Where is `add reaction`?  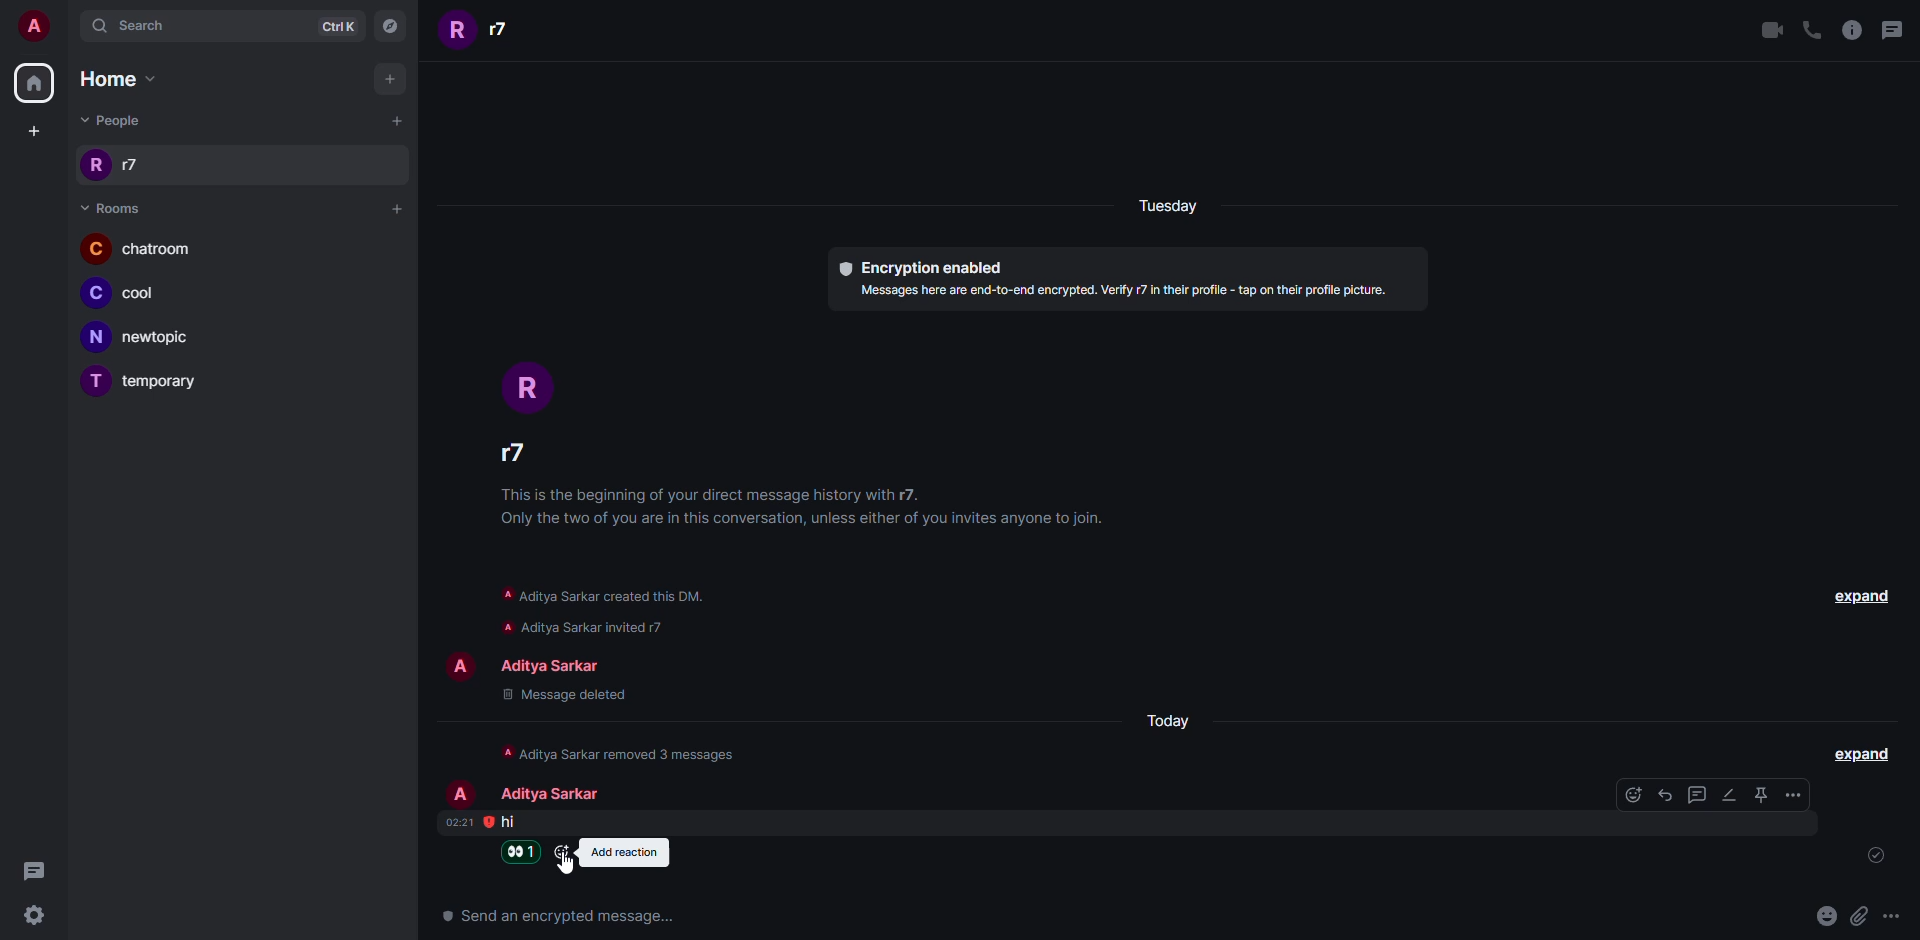 add reaction is located at coordinates (623, 852).